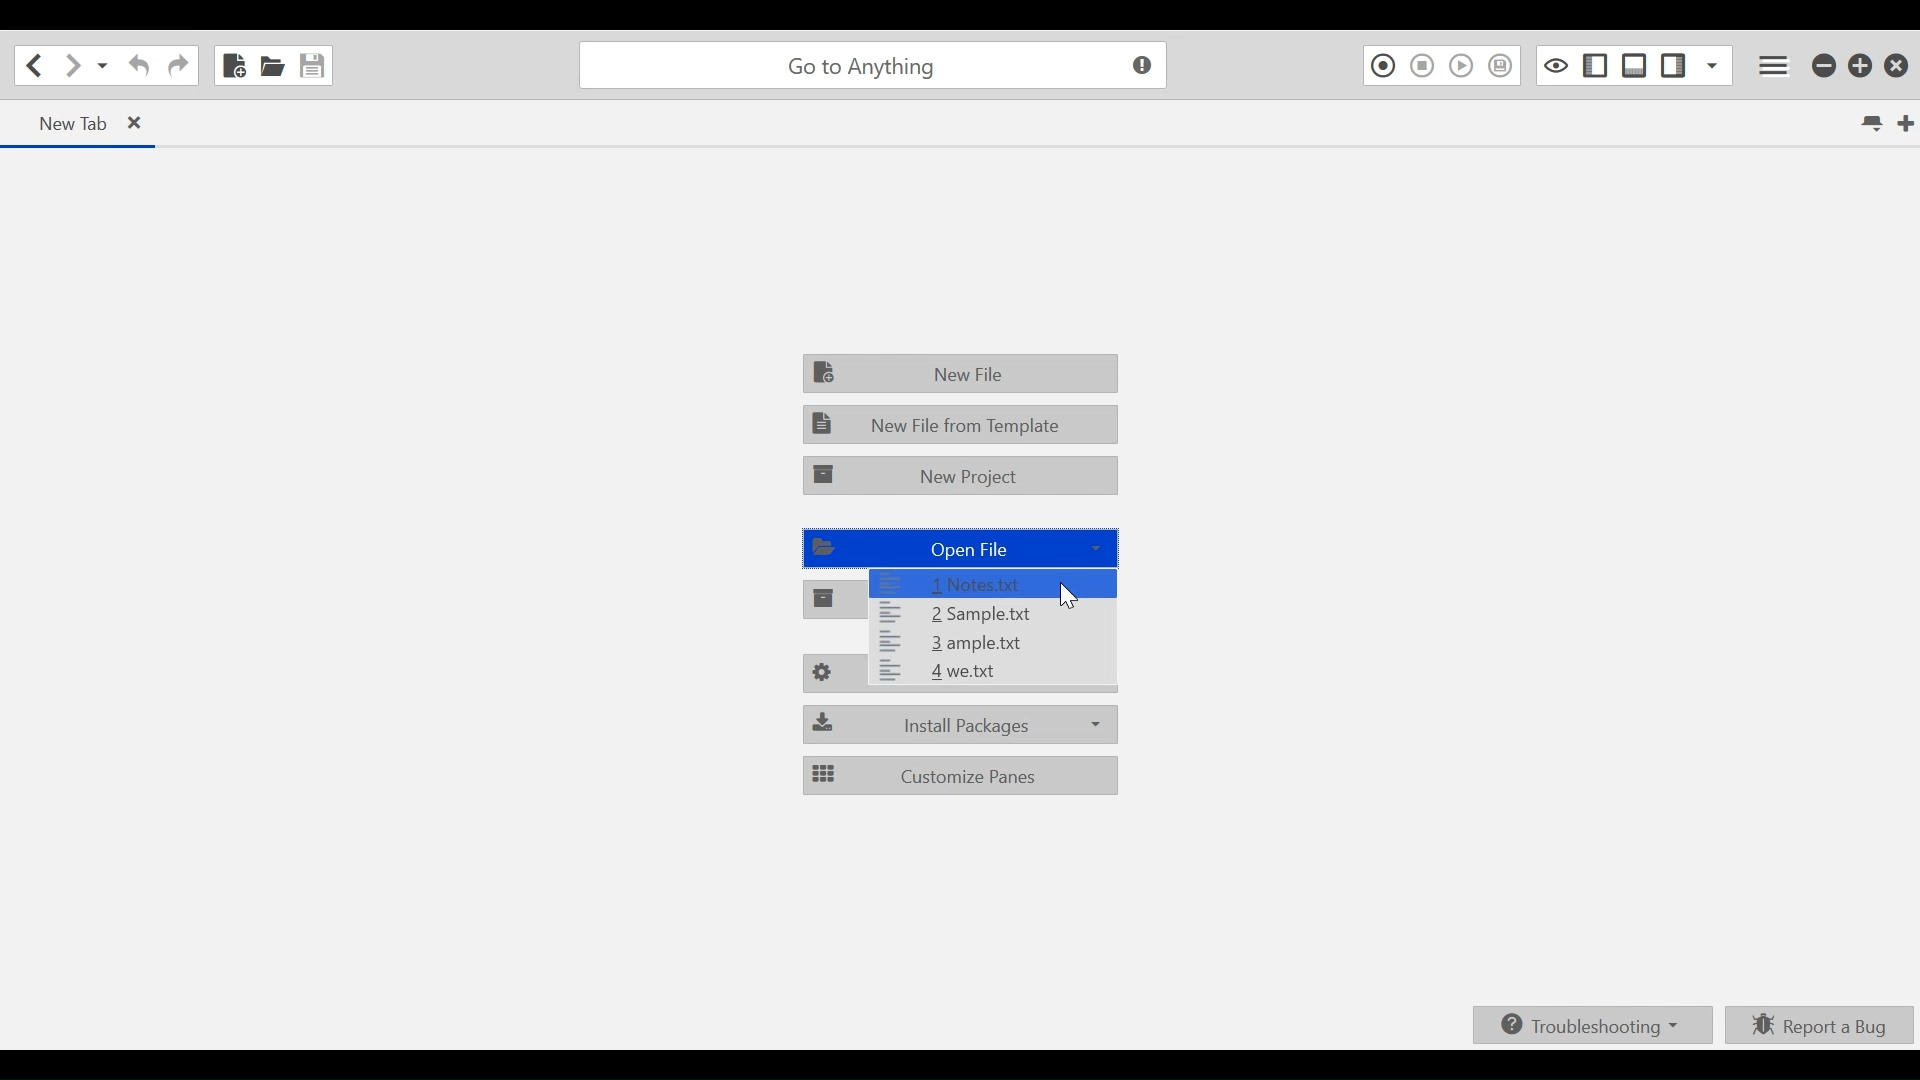 The width and height of the screenshot is (1920, 1080). Describe the element at coordinates (959, 374) in the screenshot. I see `New File` at that location.